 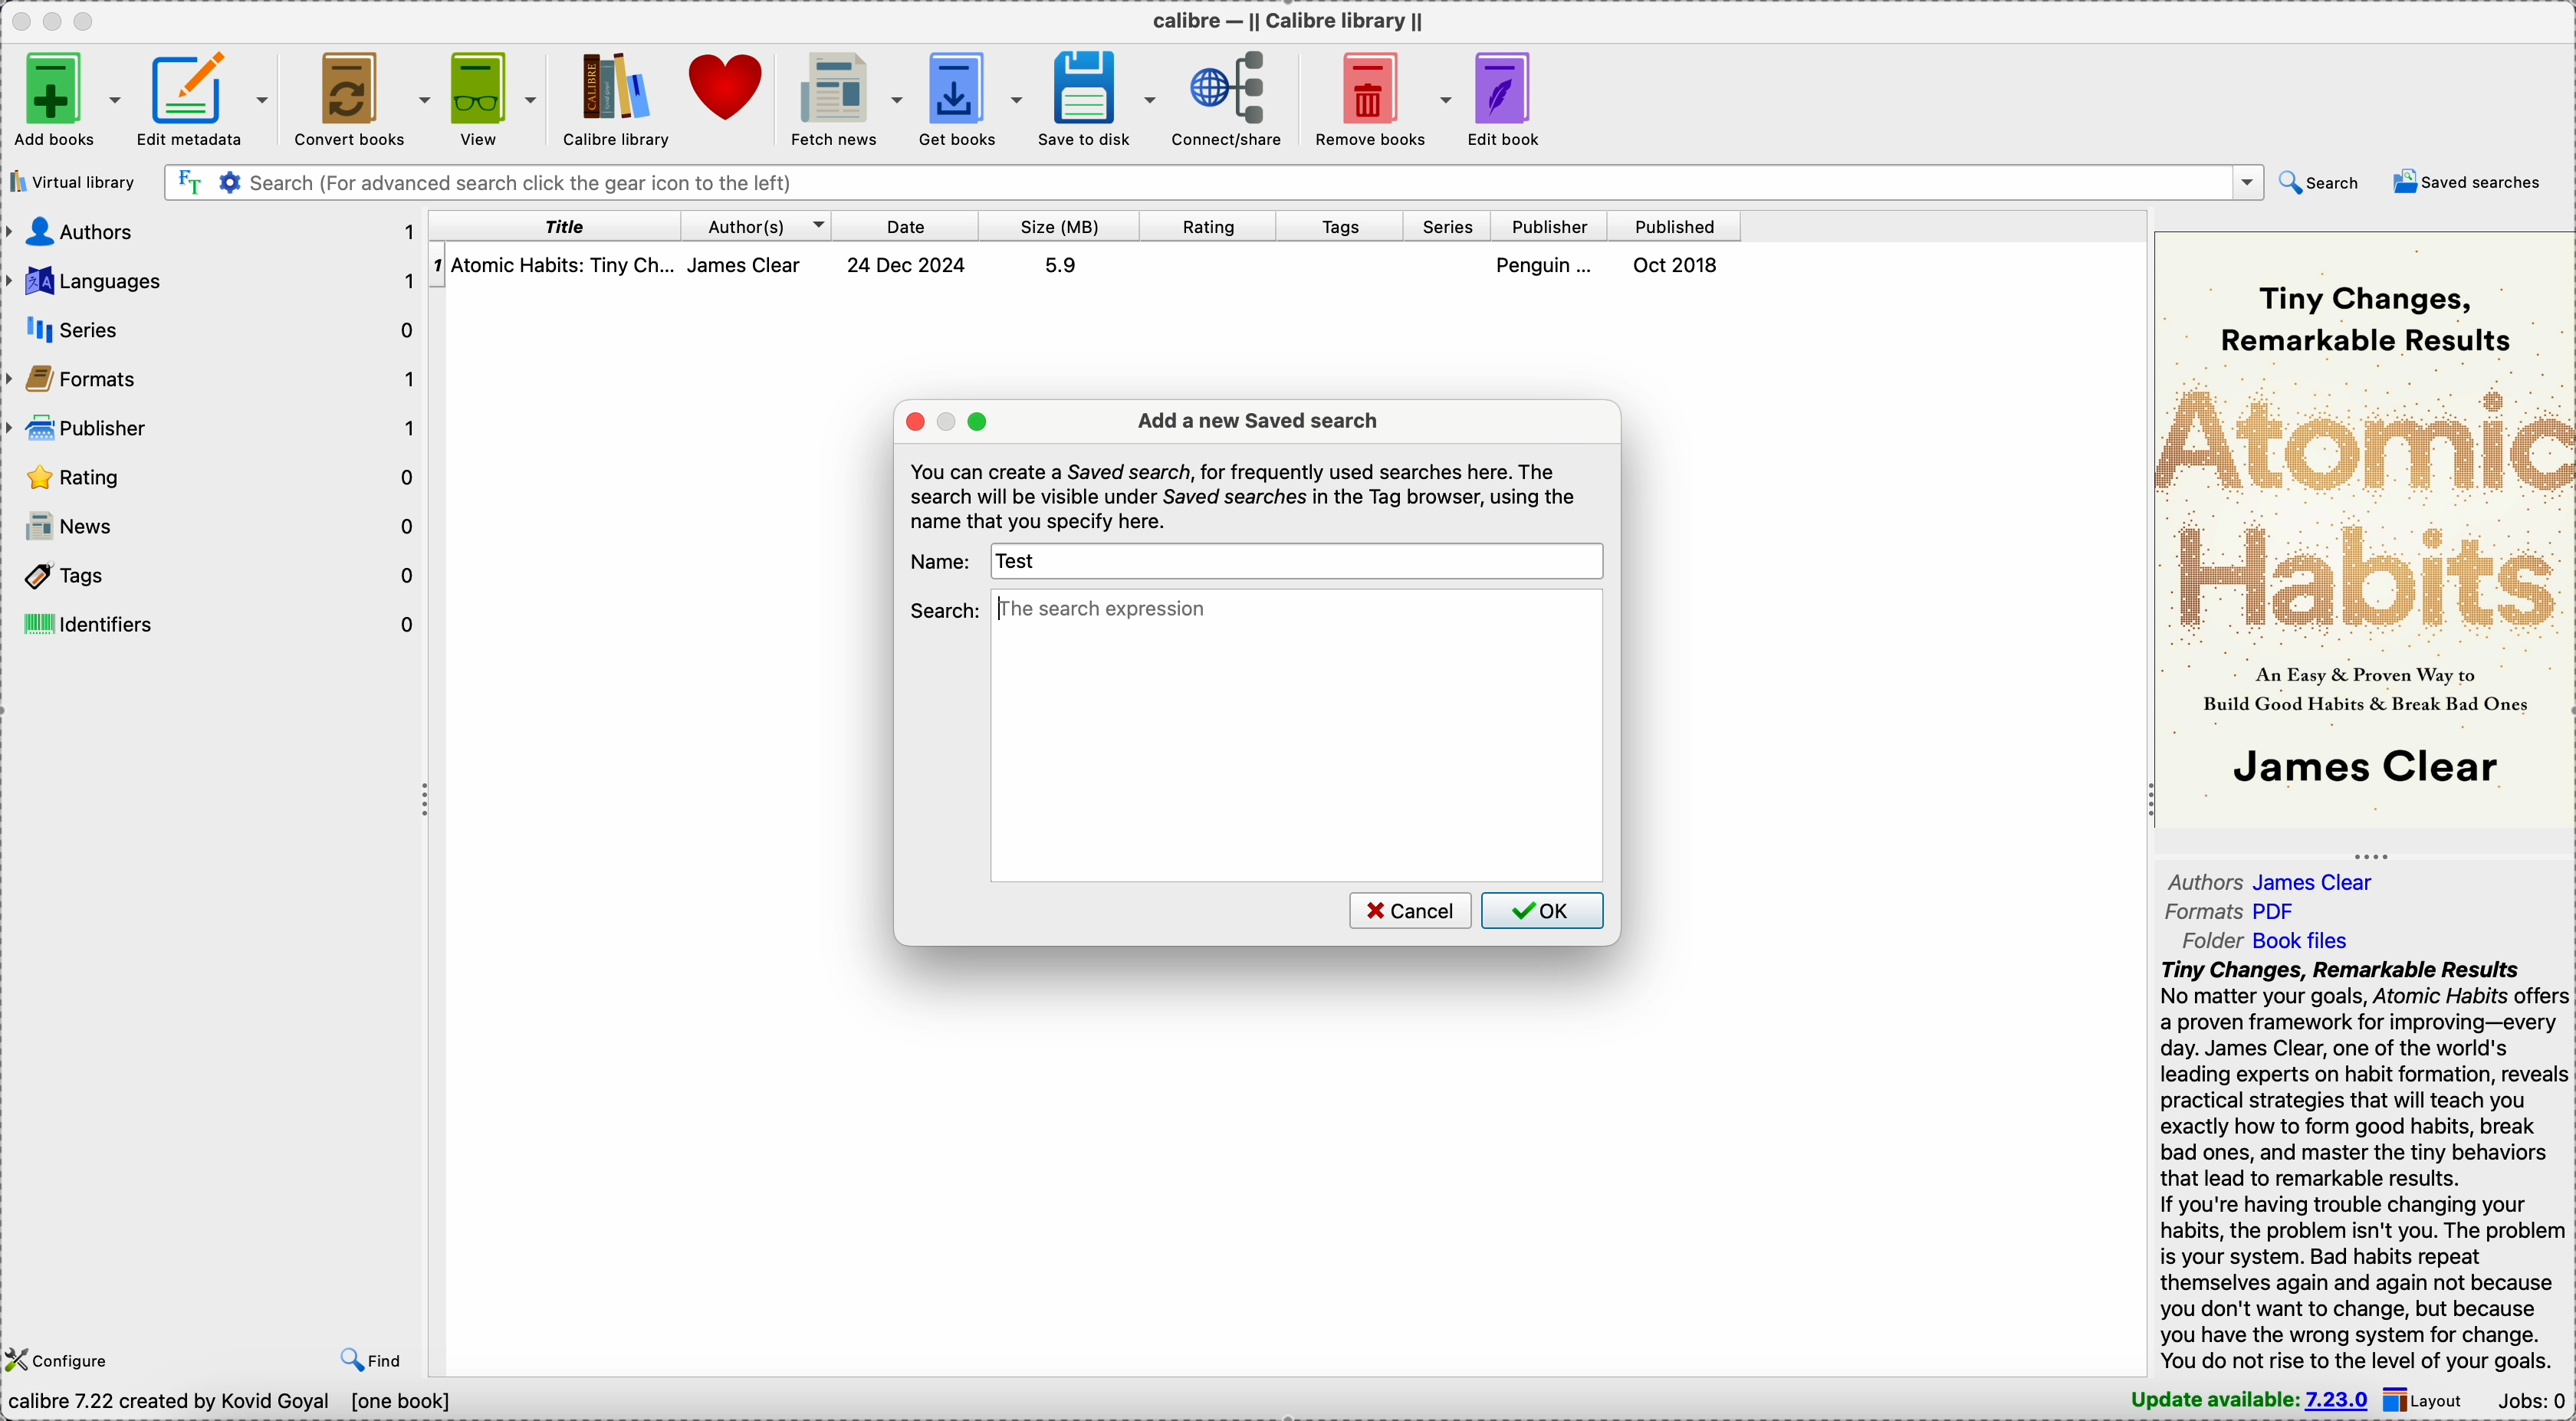 I want to click on cancel, so click(x=1408, y=910).